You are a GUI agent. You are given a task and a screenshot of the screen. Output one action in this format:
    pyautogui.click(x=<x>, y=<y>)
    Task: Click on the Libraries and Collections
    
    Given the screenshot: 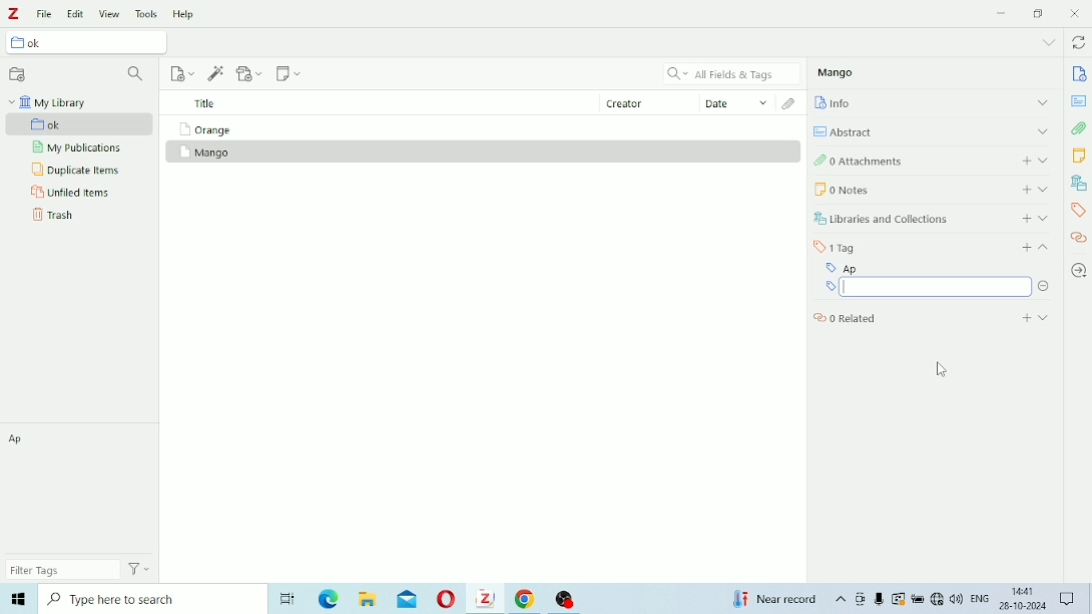 What is the action you would take?
    pyautogui.click(x=935, y=215)
    